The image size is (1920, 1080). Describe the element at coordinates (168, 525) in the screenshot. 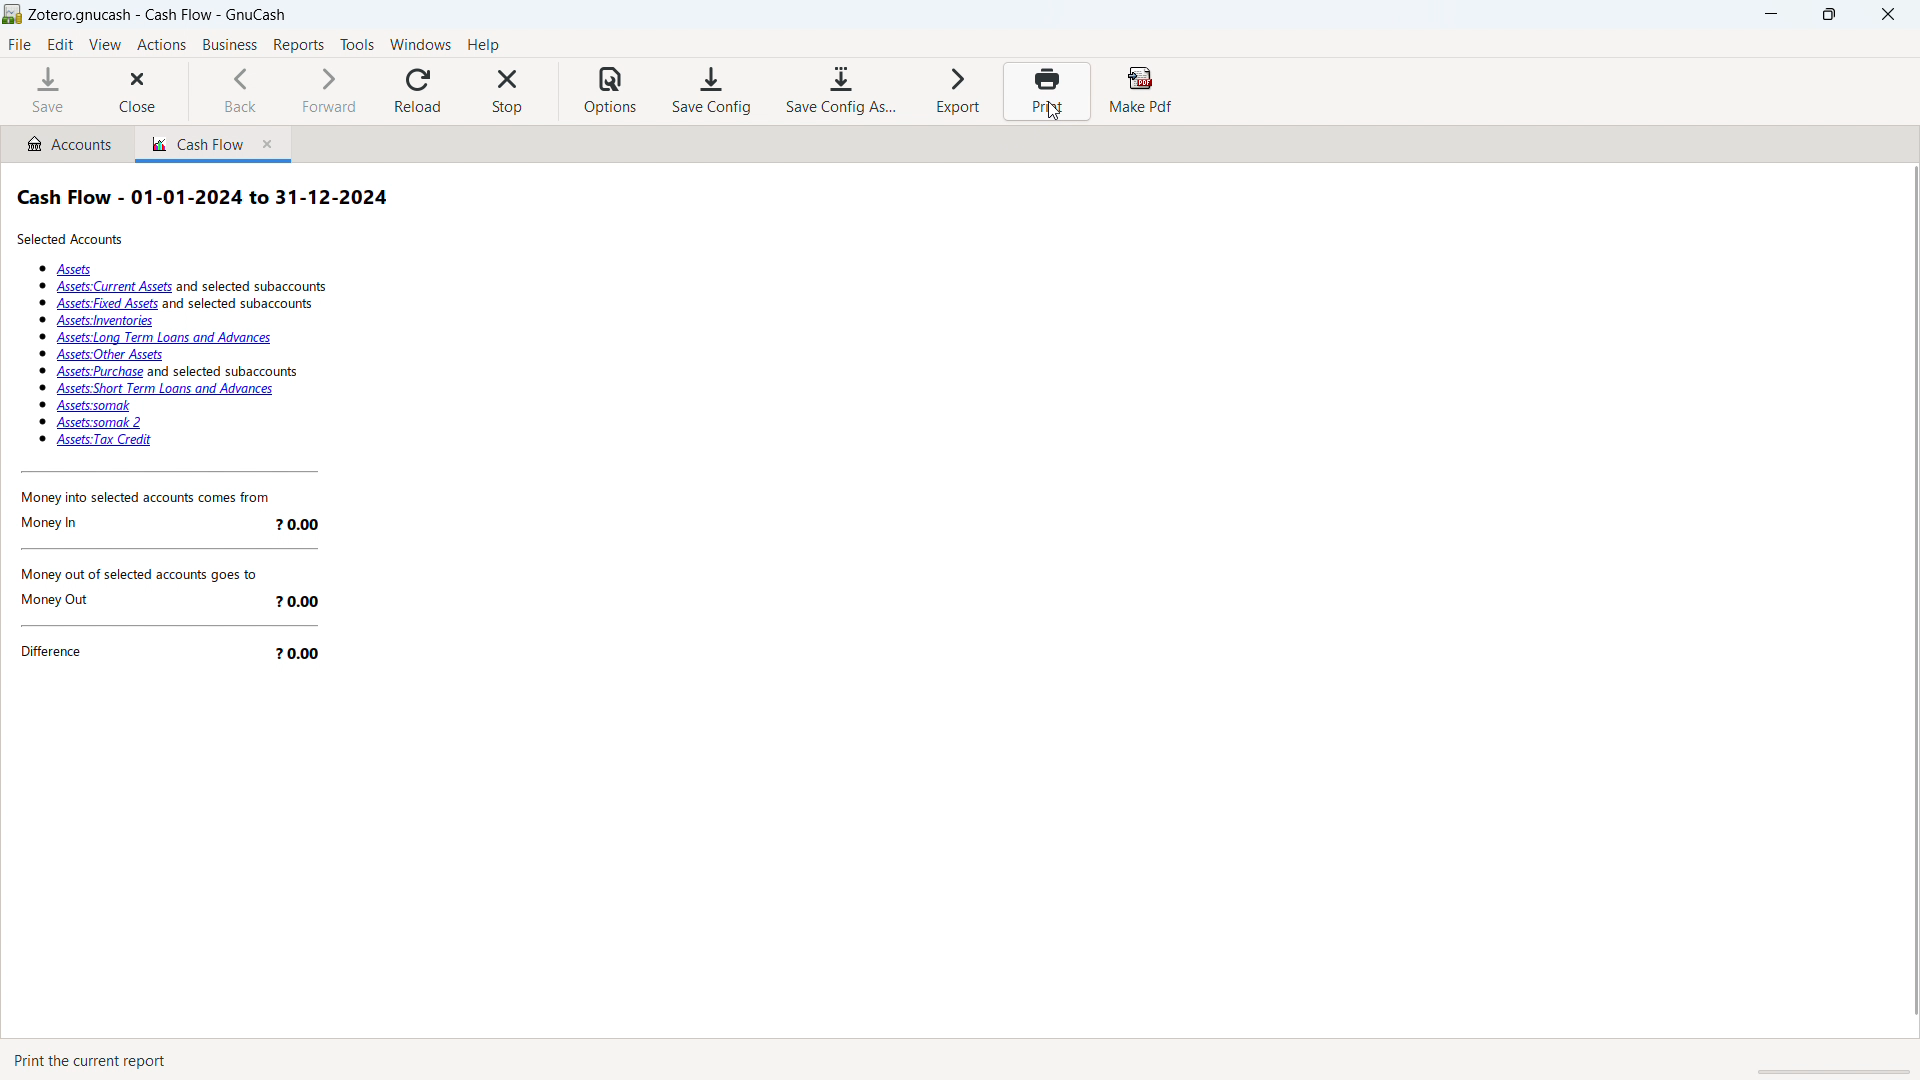

I see `Money In 20.00` at that location.